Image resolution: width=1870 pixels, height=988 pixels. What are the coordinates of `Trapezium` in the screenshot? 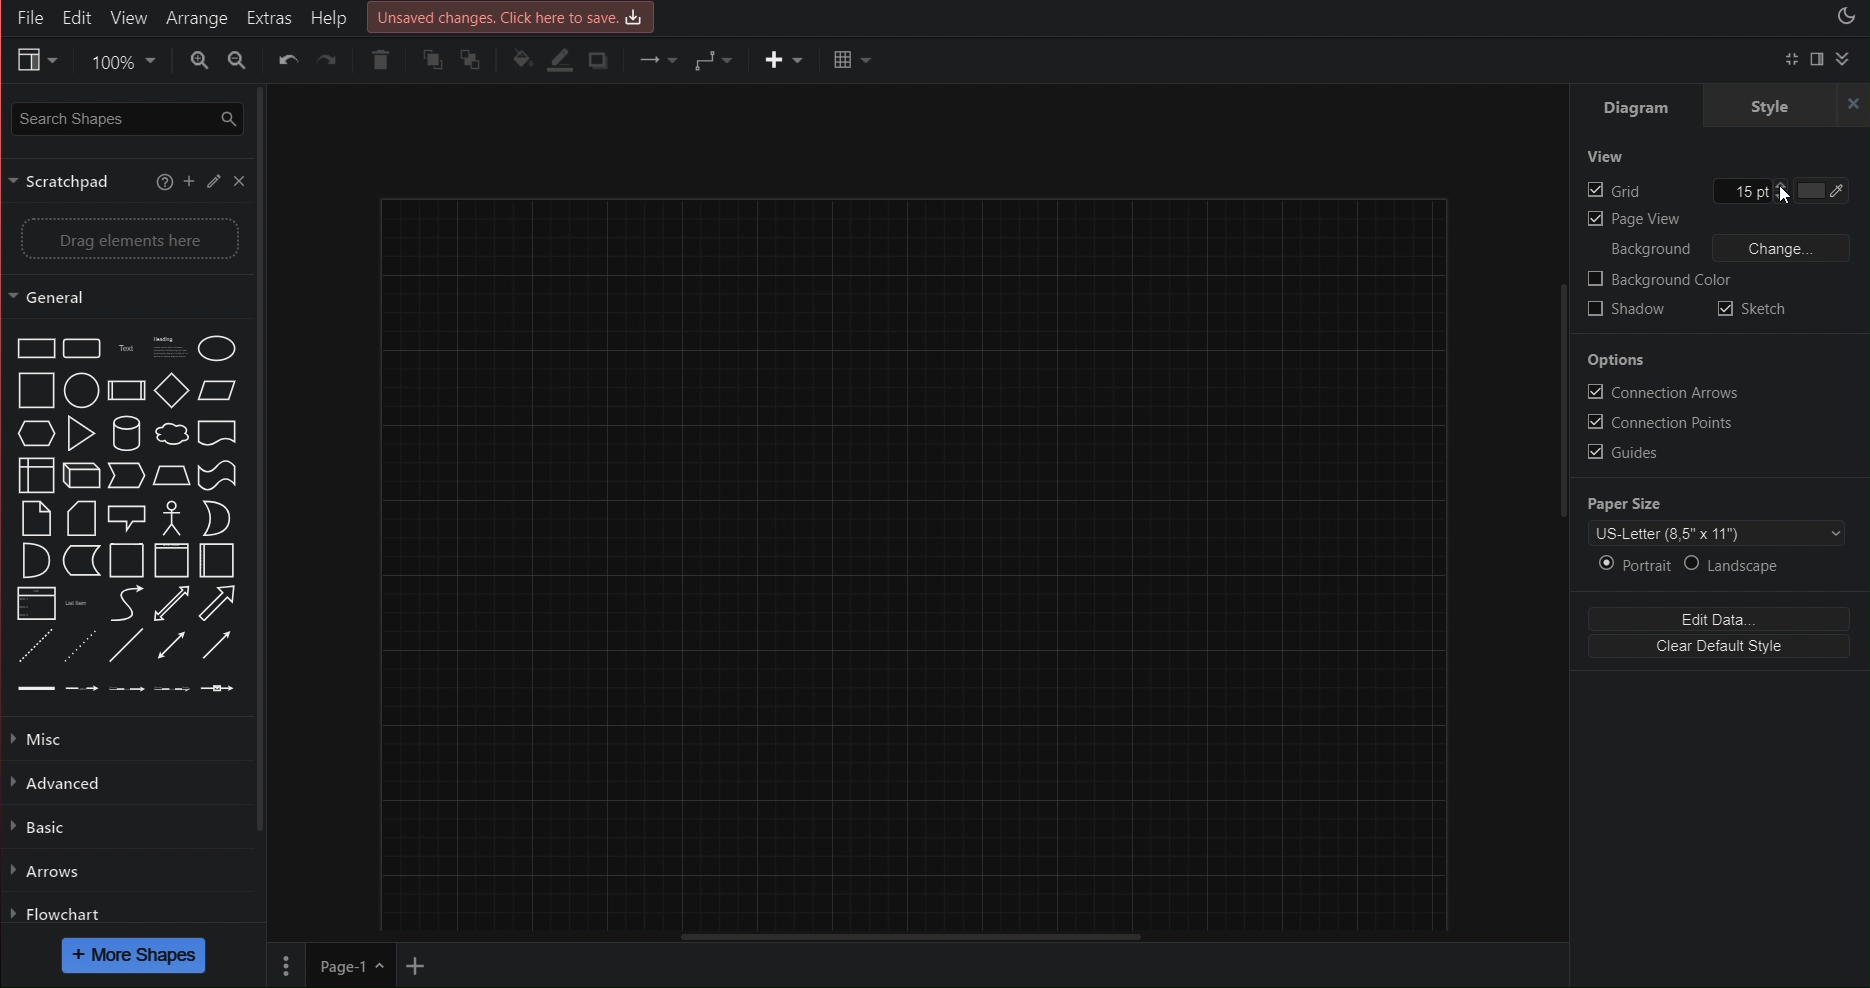 It's located at (217, 387).